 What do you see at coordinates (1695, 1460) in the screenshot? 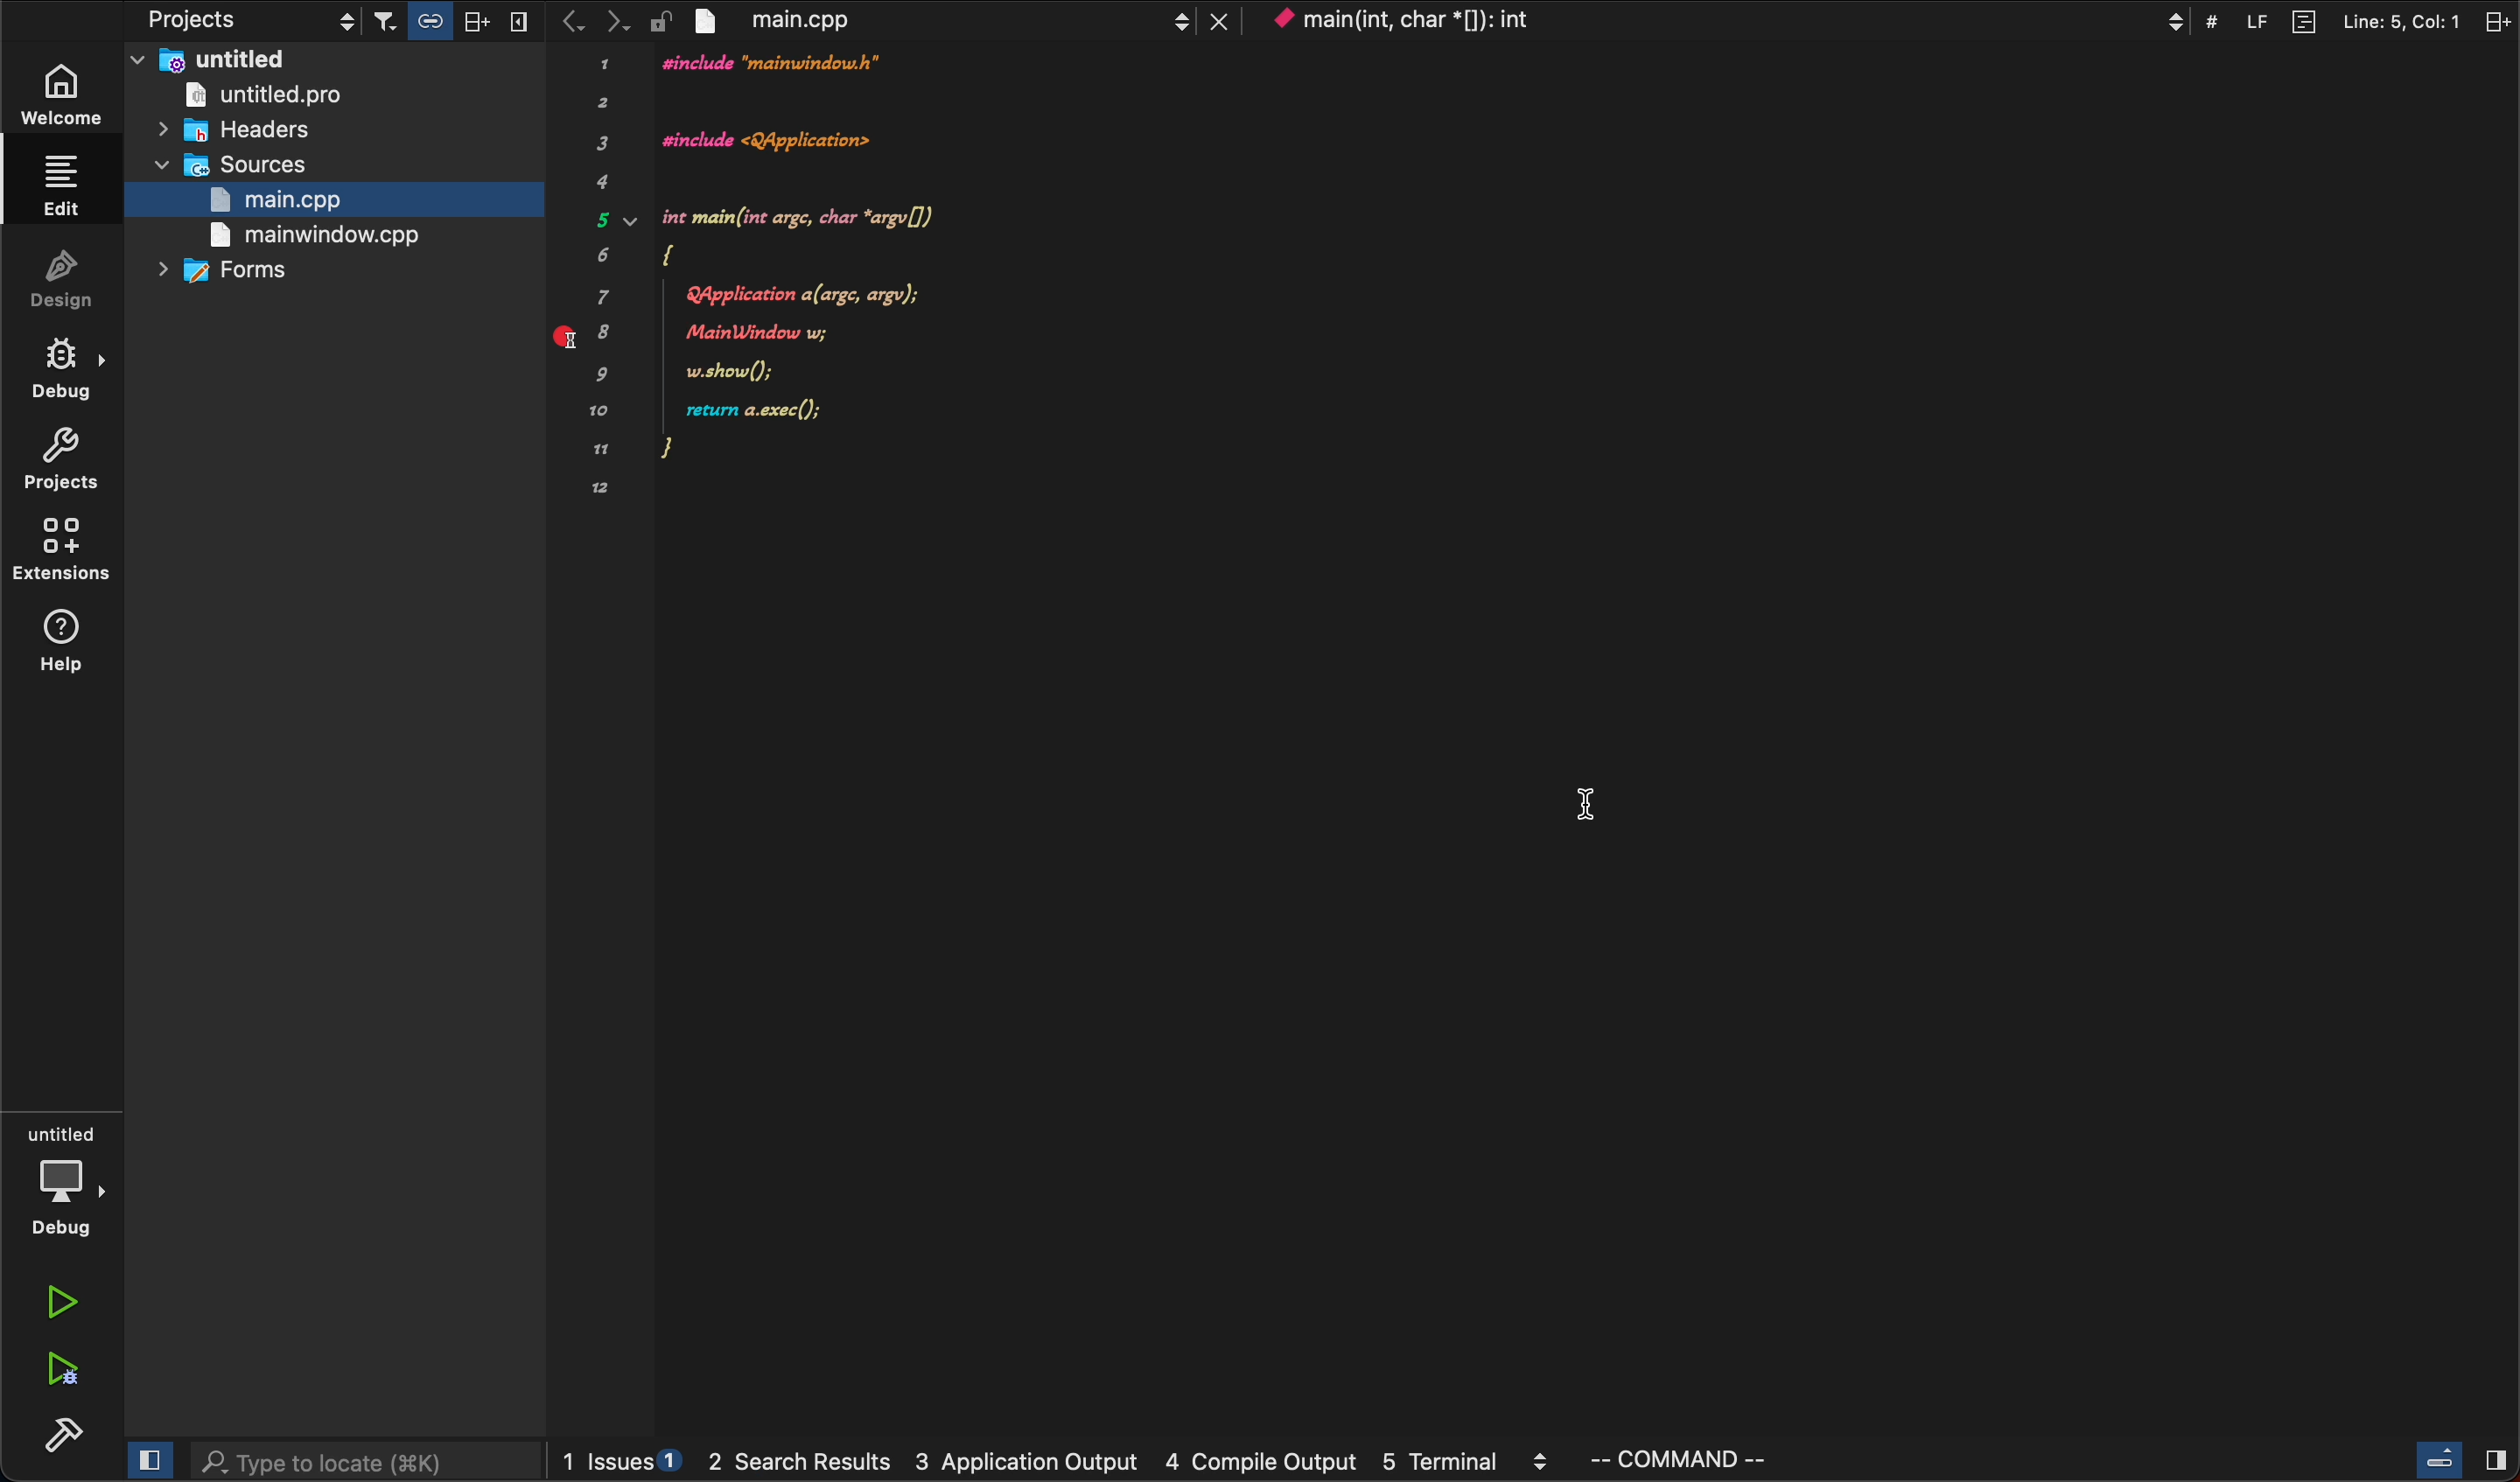
I see `command` at bounding box center [1695, 1460].